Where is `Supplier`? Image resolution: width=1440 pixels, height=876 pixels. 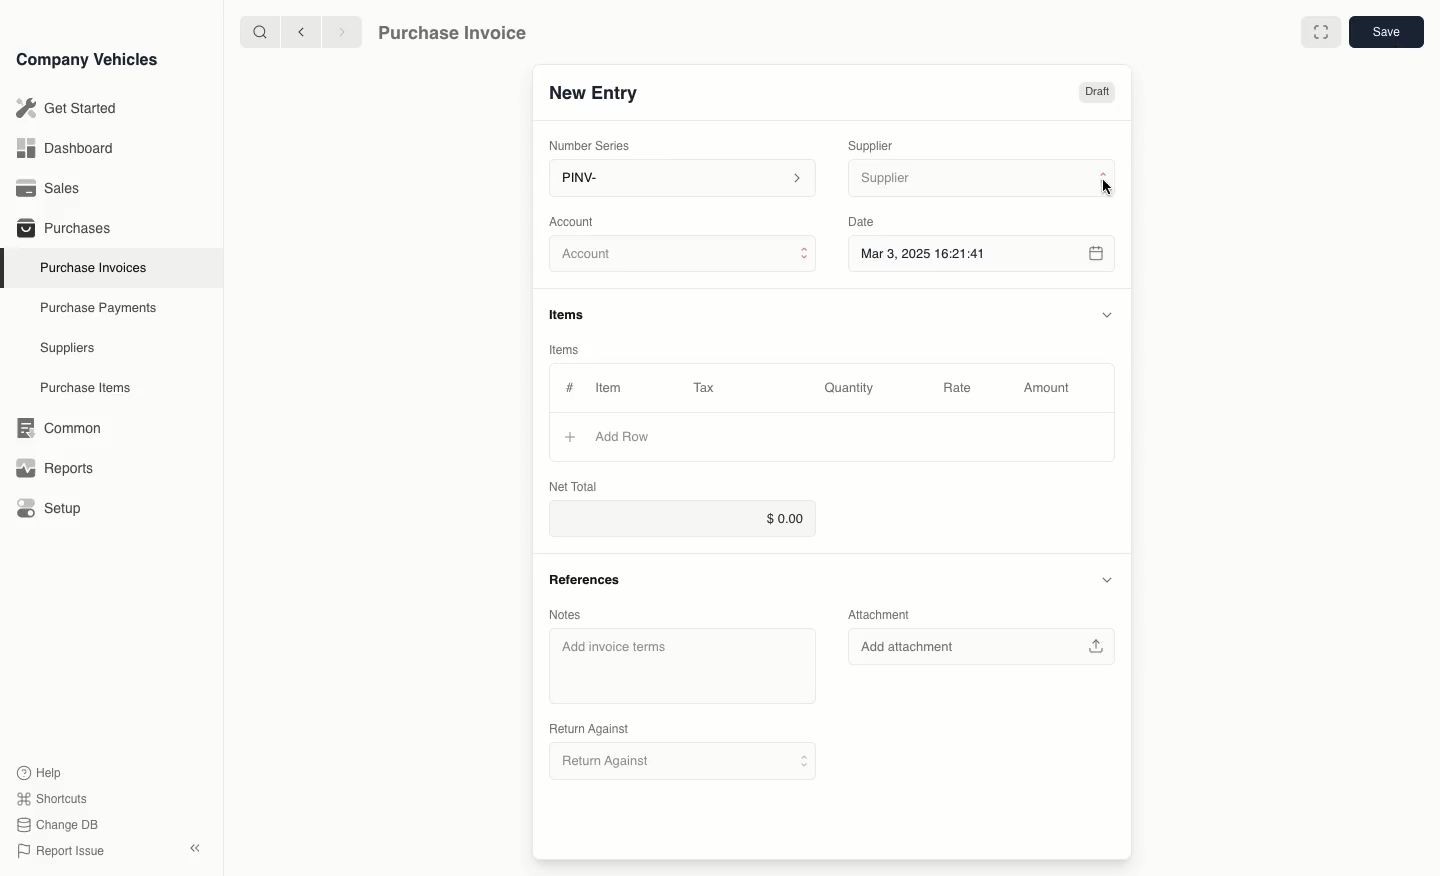
Supplier is located at coordinates (961, 176).